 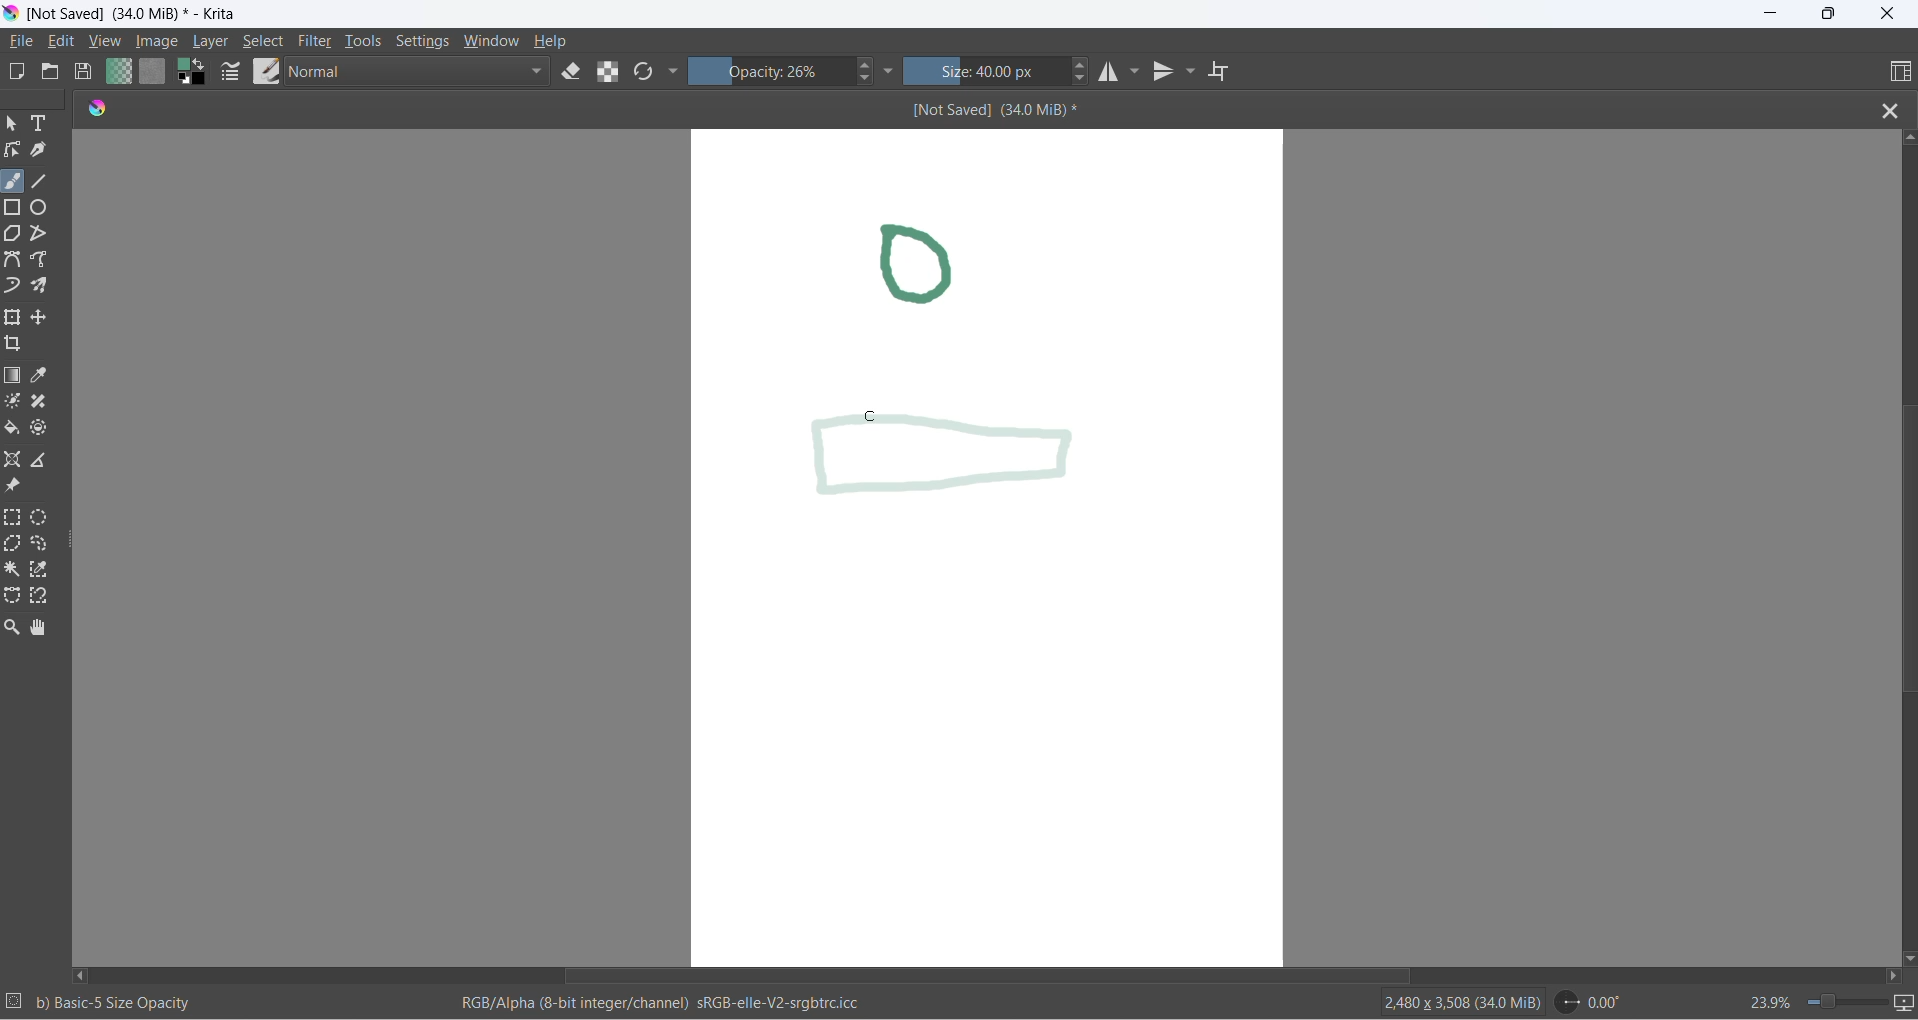 What do you see at coordinates (28, 43) in the screenshot?
I see `file` at bounding box center [28, 43].